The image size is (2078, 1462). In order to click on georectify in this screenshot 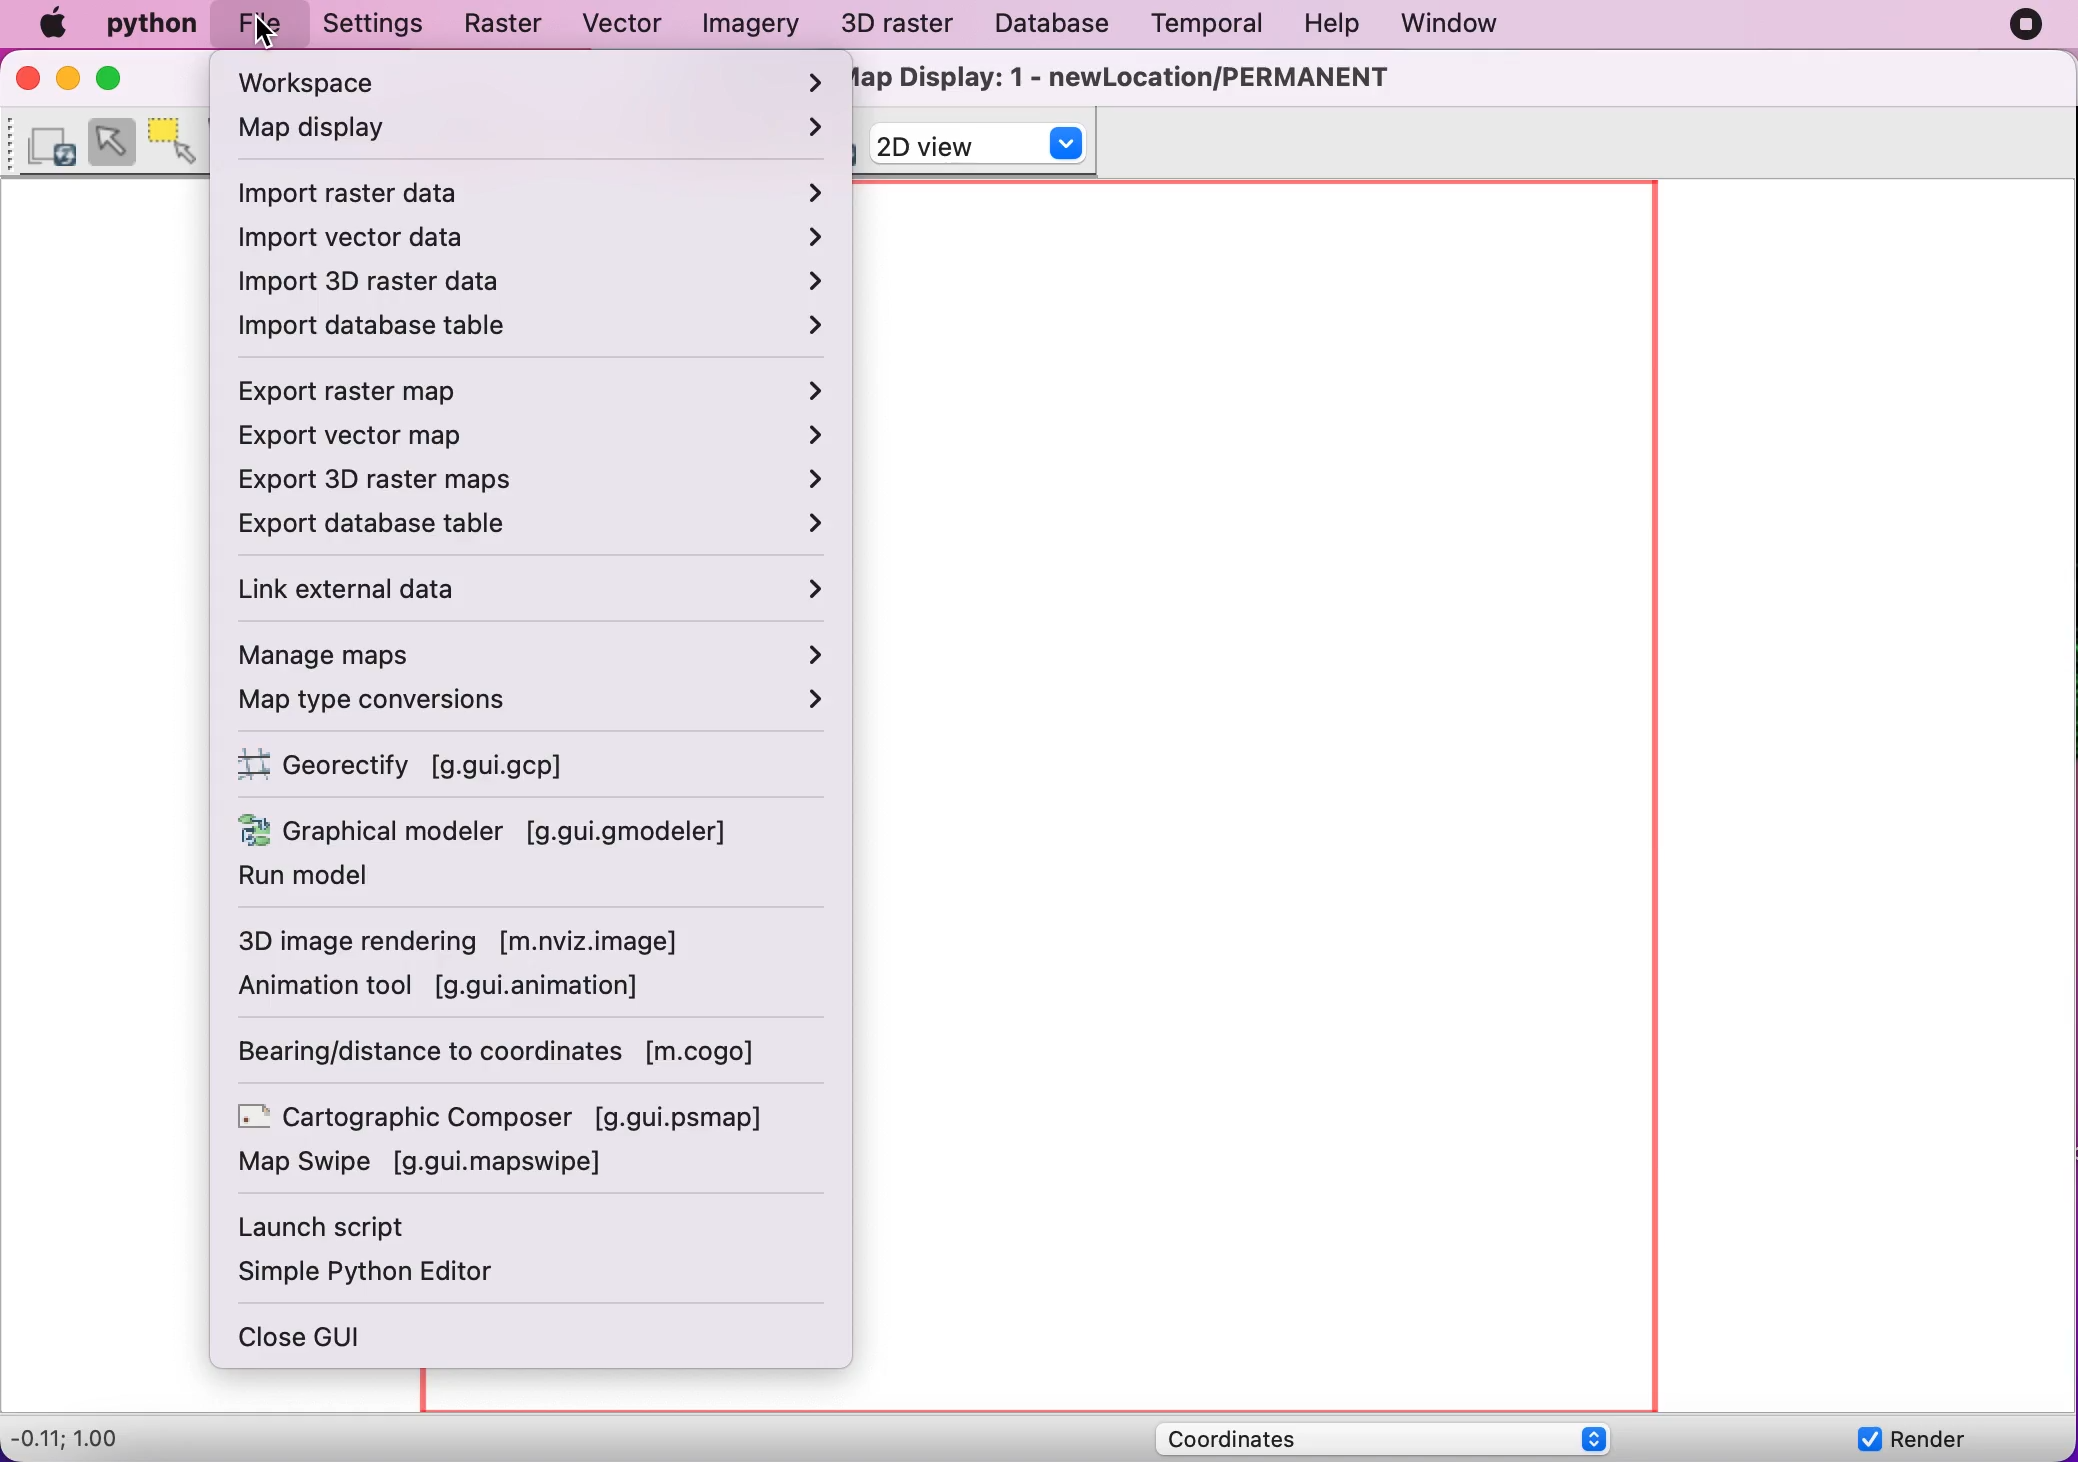, I will do `click(439, 765)`.